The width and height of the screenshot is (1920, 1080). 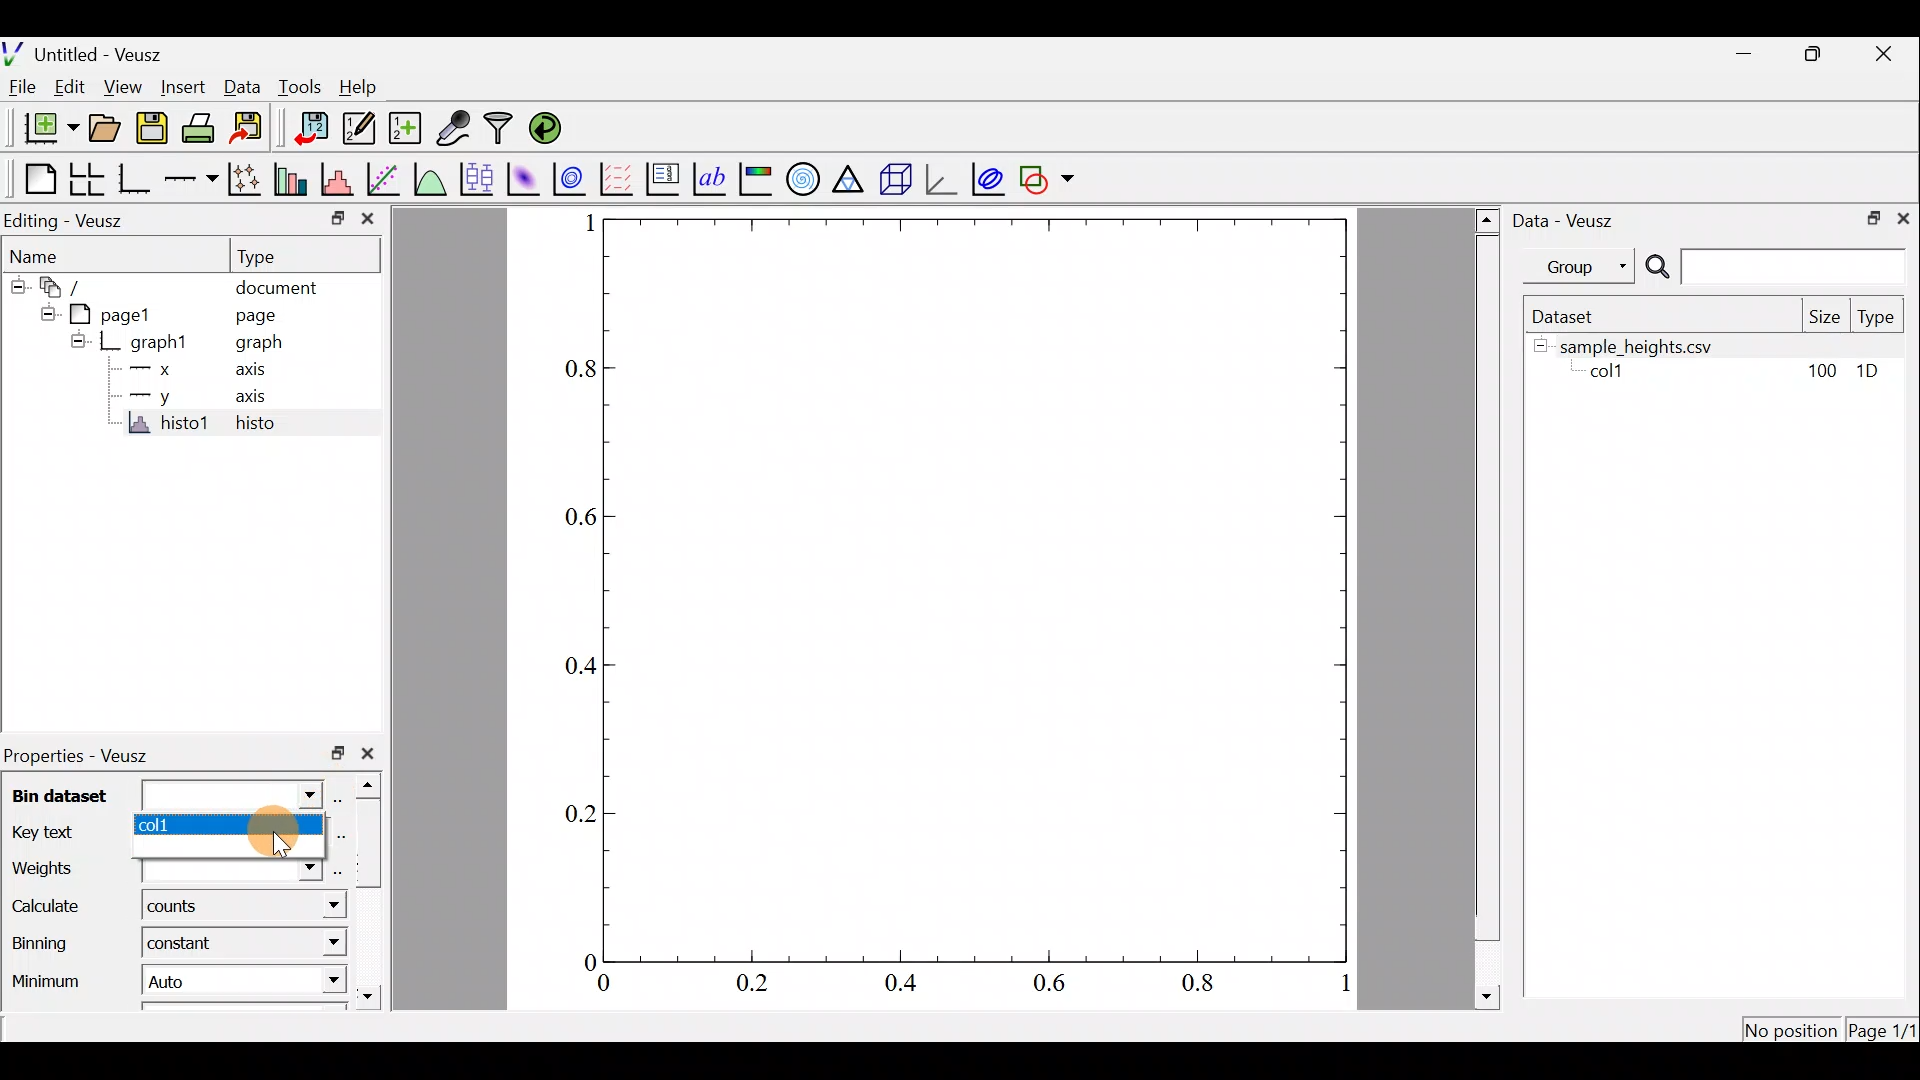 What do you see at coordinates (899, 178) in the screenshot?
I see `3d scene` at bounding box center [899, 178].